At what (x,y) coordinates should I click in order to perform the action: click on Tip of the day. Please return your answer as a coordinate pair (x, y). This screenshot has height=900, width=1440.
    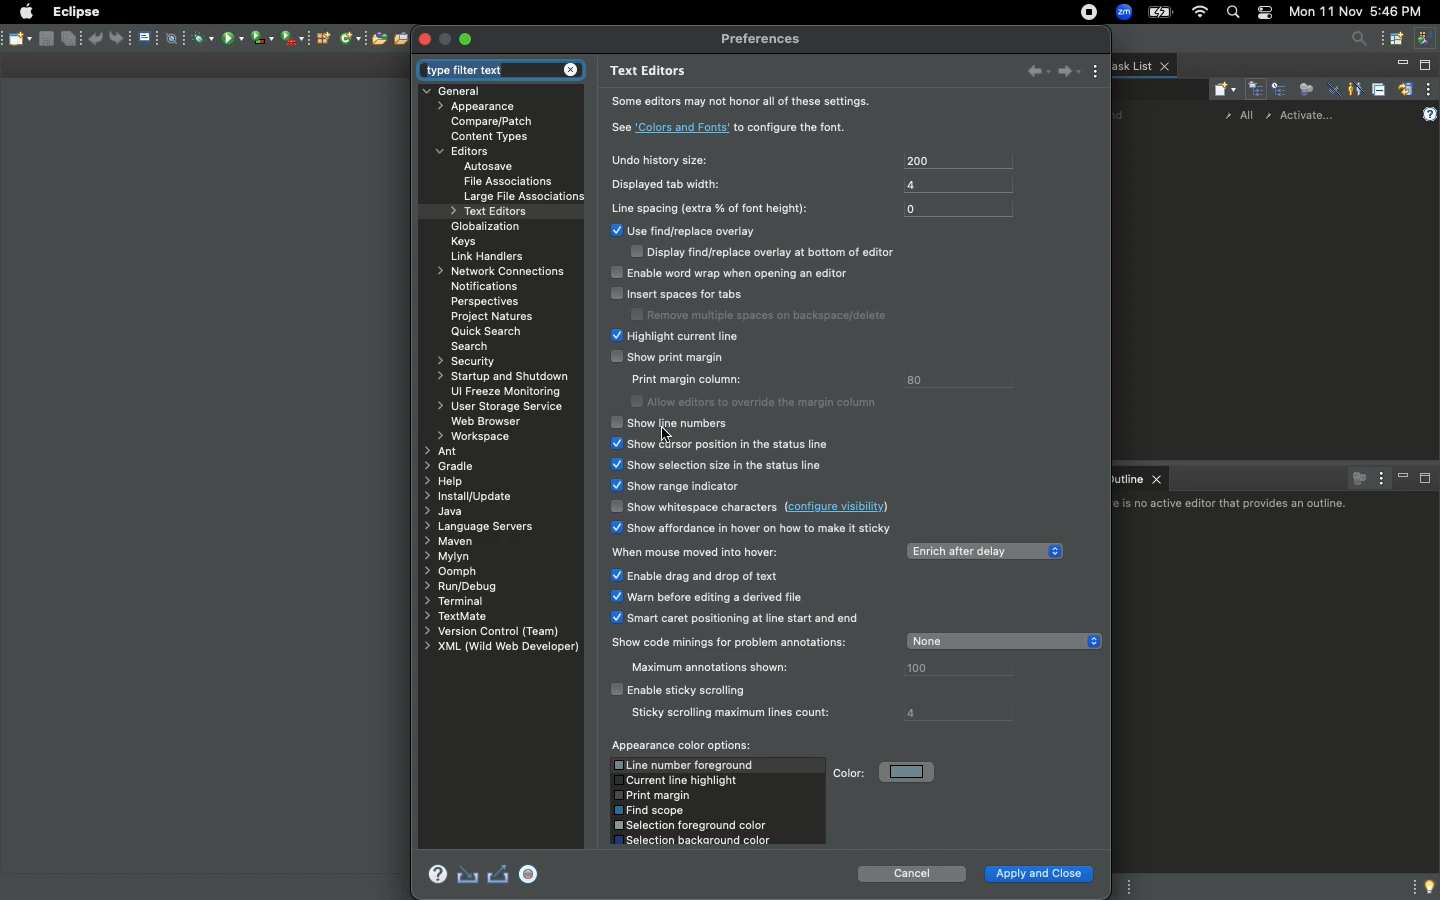
    Looking at the image, I should click on (1426, 886).